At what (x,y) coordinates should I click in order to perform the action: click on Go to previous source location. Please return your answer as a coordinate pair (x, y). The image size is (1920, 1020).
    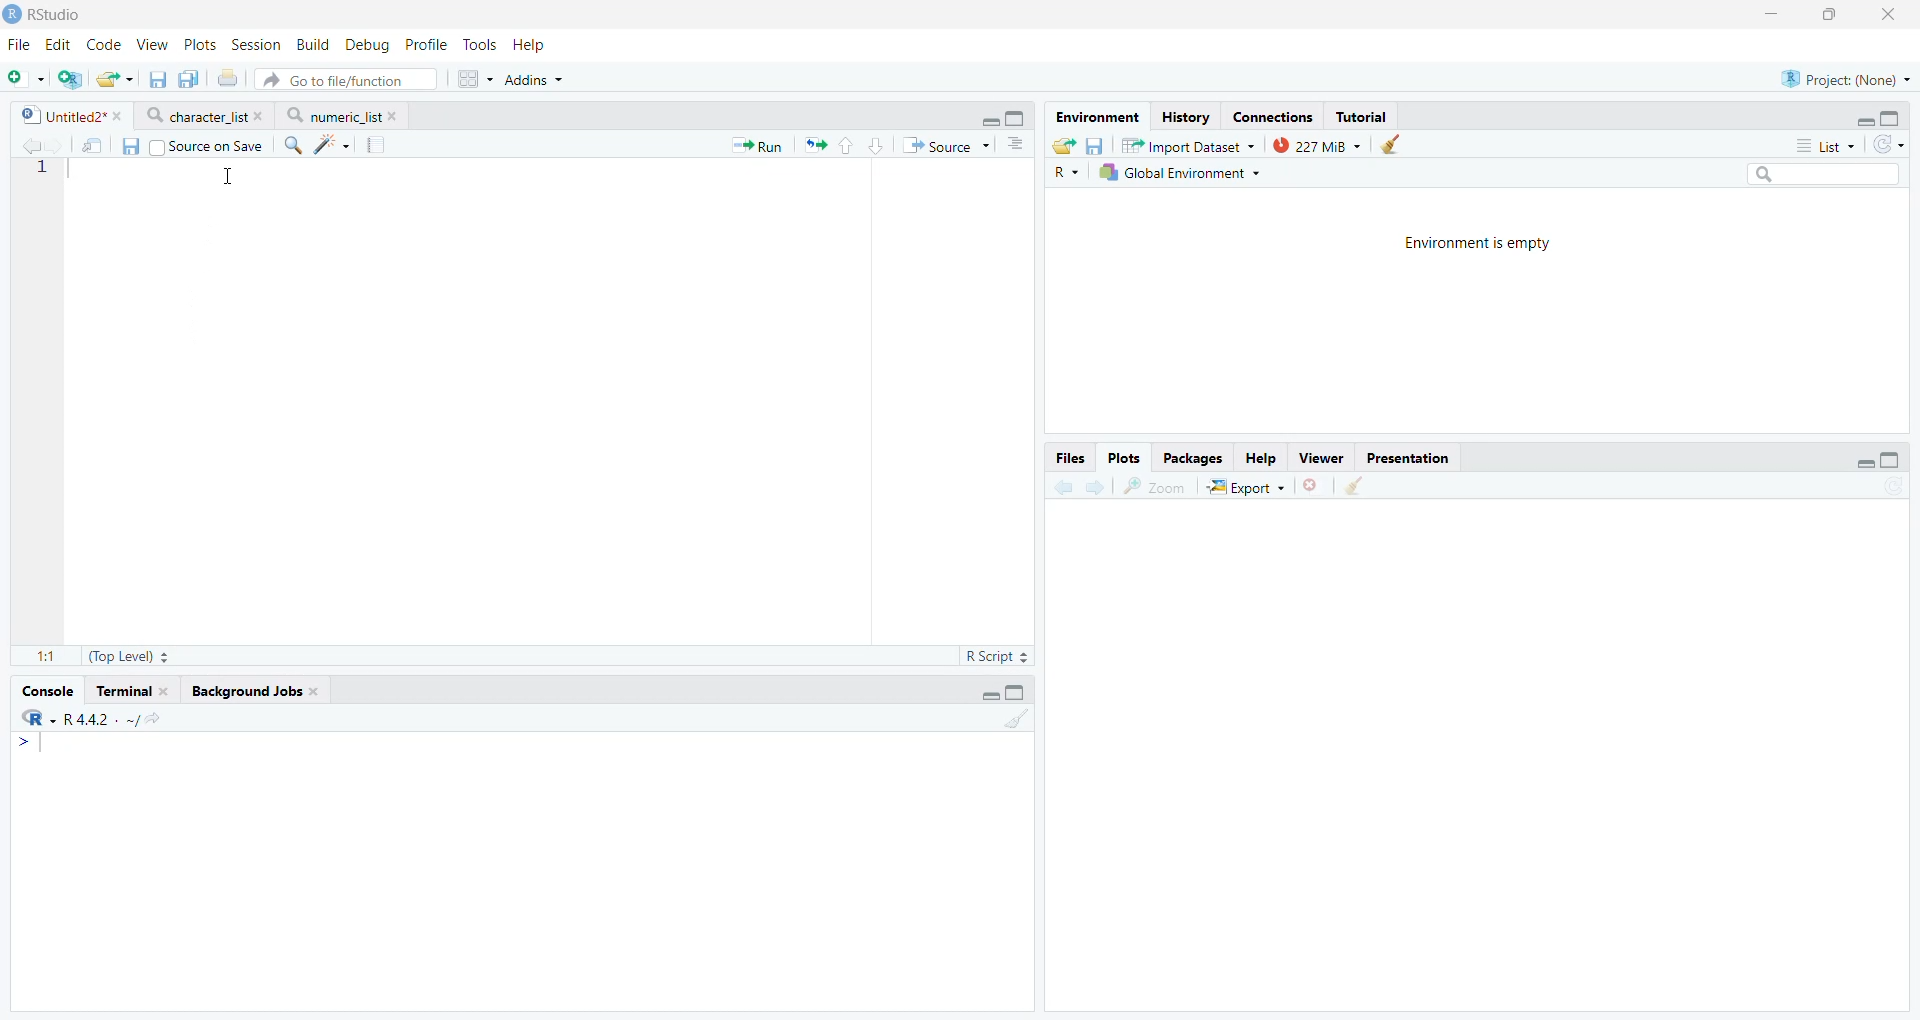
    Looking at the image, I should click on (29, 146).